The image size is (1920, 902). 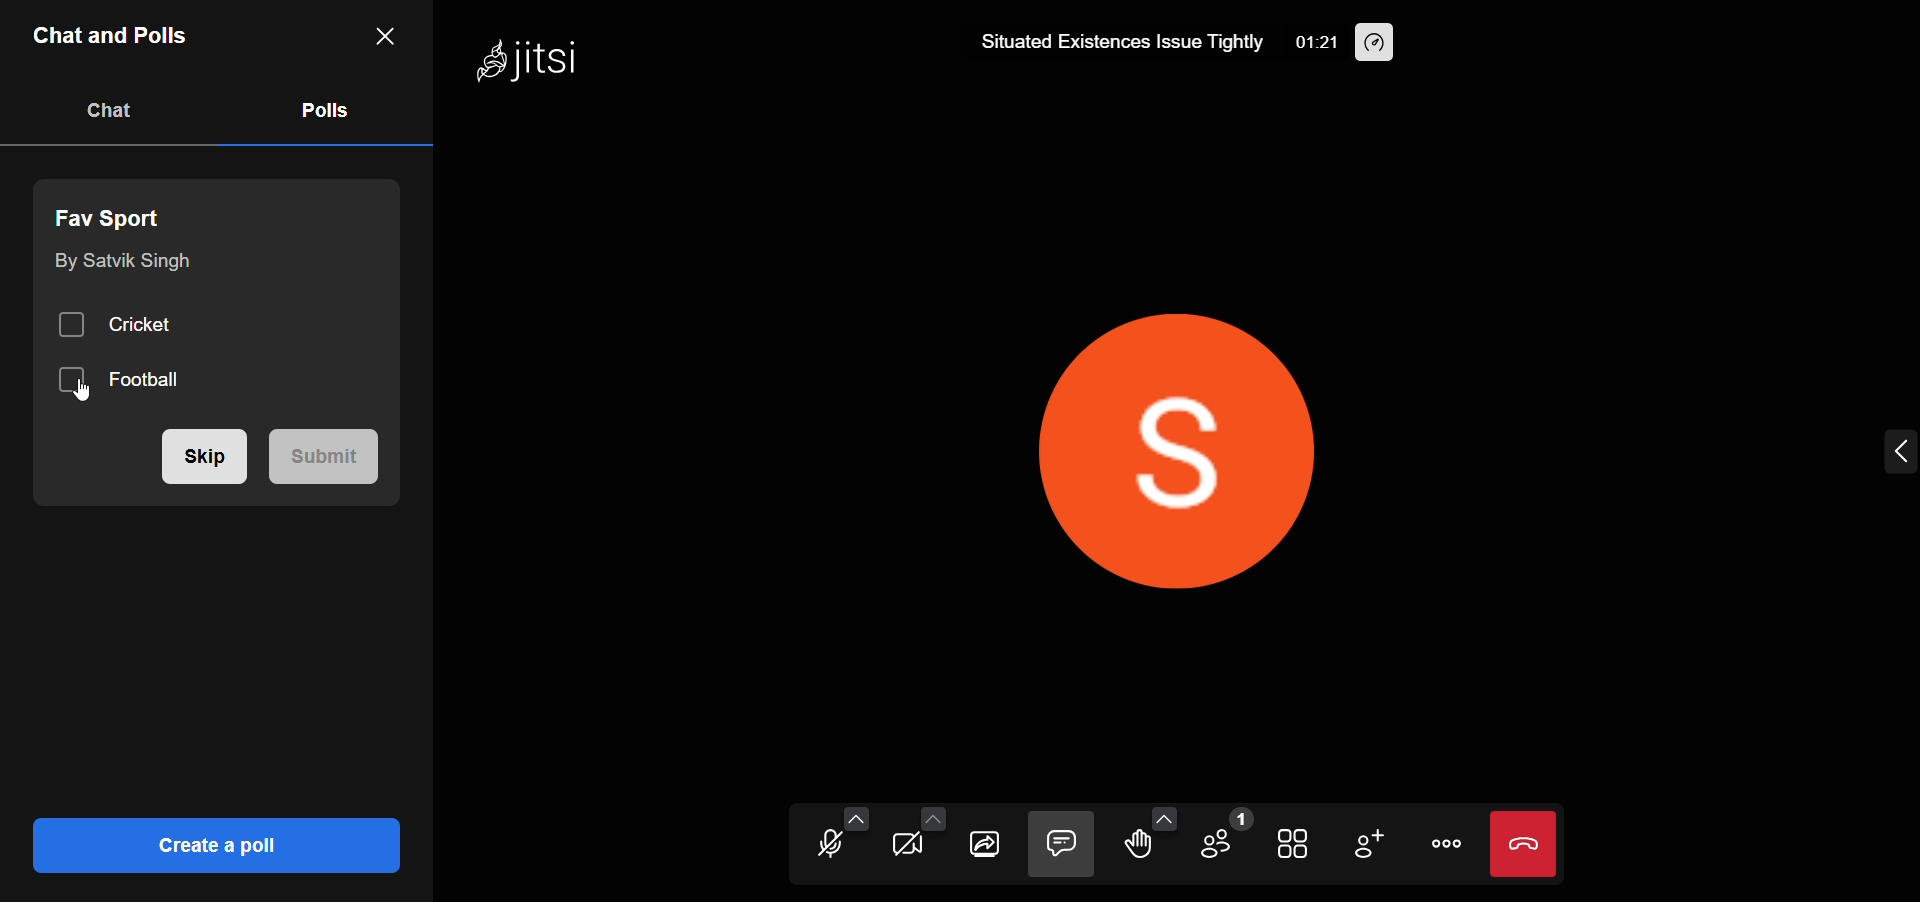 I want to click on 01:21, so click(x=1315, y=42).